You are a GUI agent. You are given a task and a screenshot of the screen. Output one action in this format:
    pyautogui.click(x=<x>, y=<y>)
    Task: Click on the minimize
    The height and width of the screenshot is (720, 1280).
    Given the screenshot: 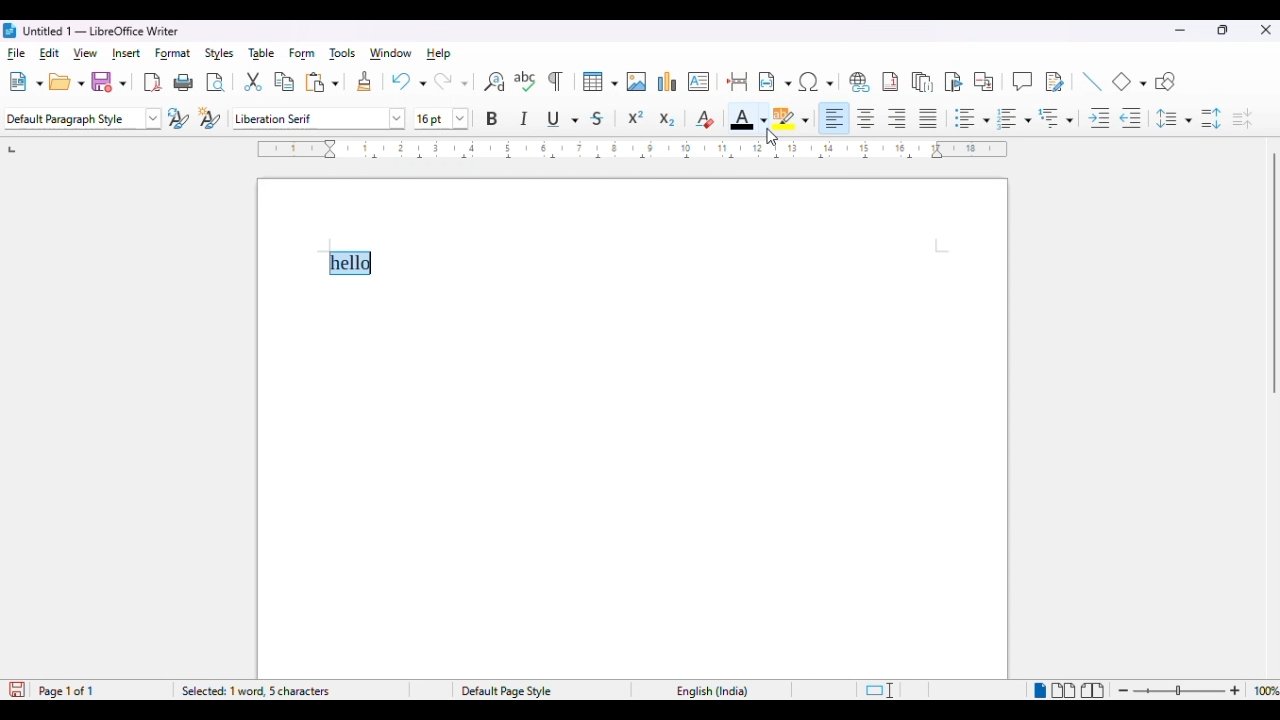 What is the action you would take?
    pyautogui.click(x=1179, y=30)
    